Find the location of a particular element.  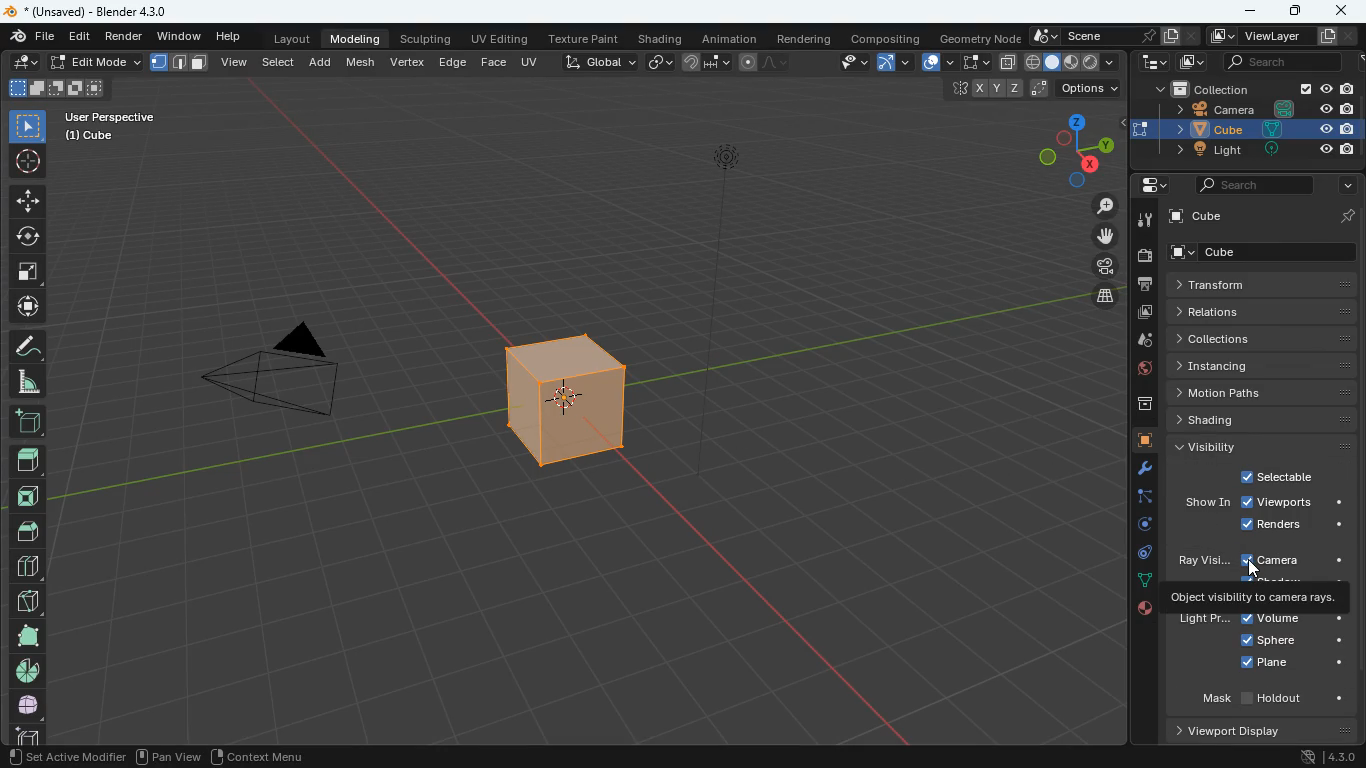

postion is located at coordinates (1036, 89).